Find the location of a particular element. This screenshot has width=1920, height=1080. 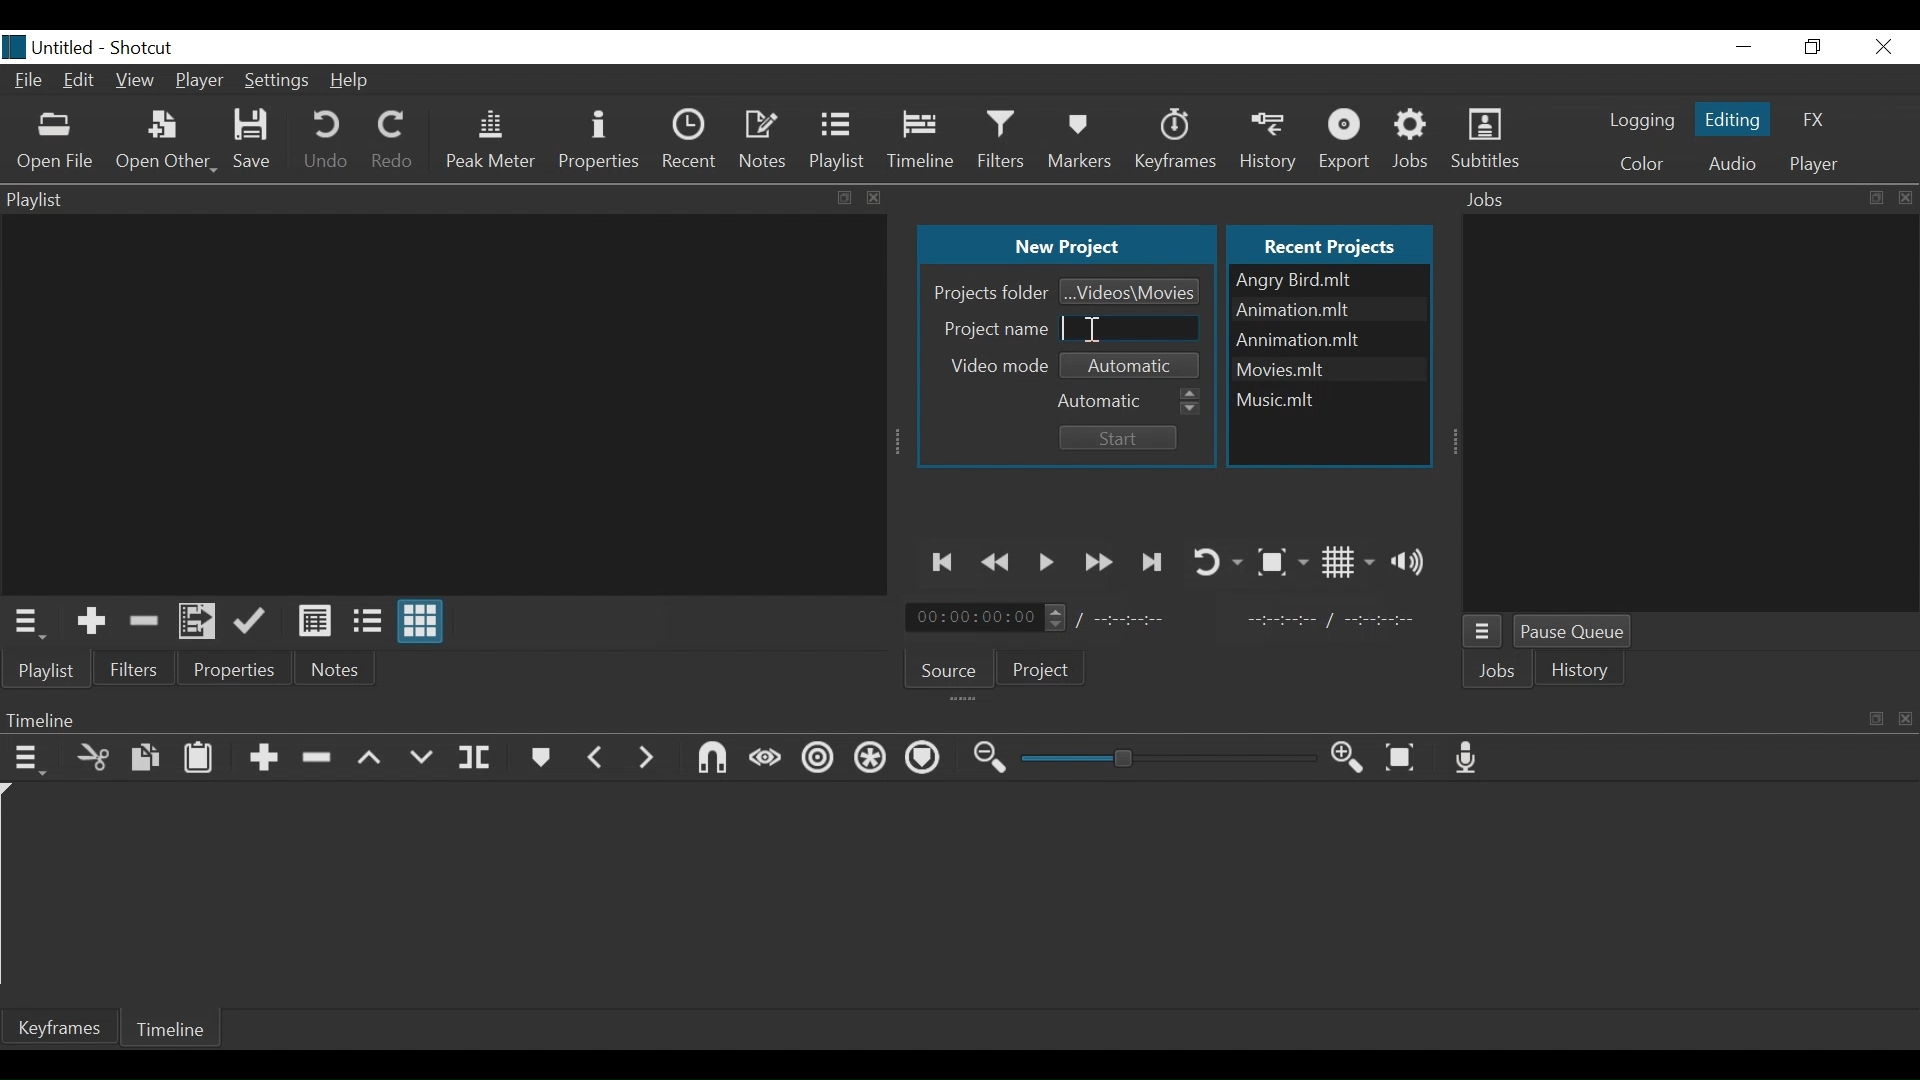

player is located at coordinates (1810, 164).